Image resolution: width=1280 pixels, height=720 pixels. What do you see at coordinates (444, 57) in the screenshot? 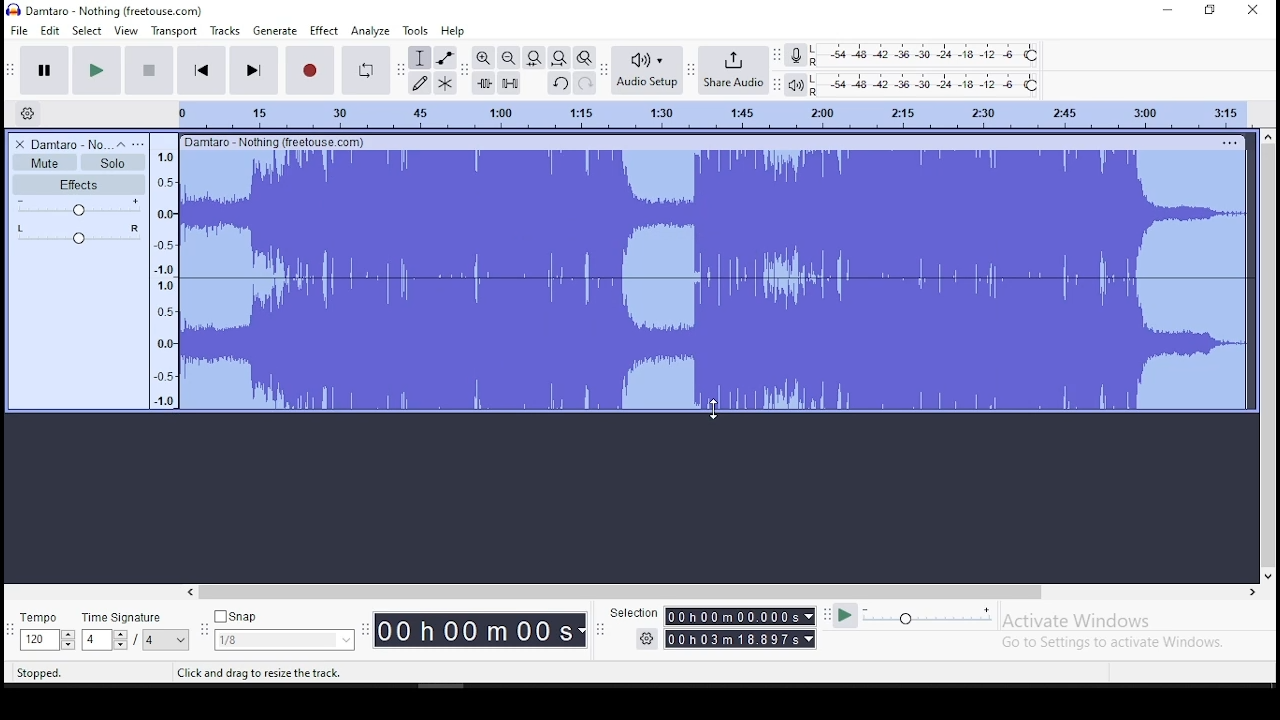
I see `envelope tool` at bounding box center [444, 57].